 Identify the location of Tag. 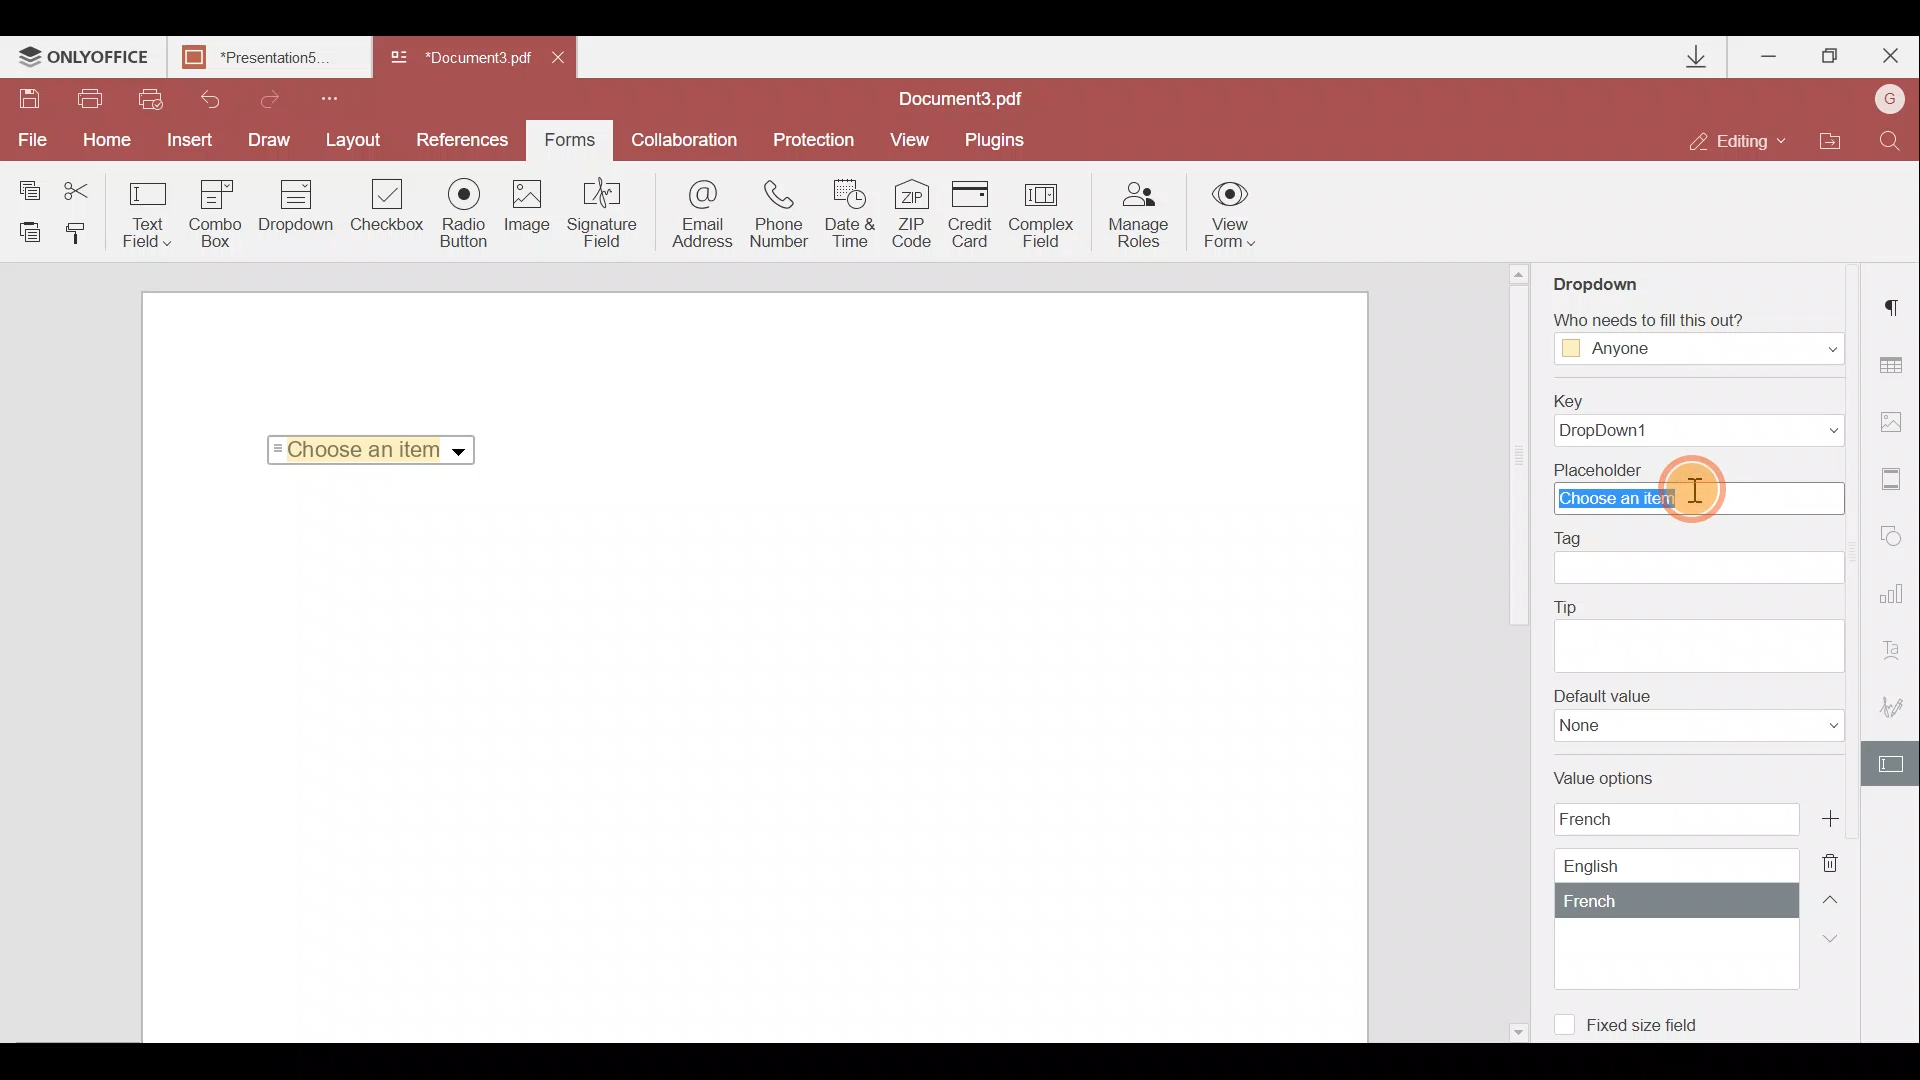
(1700, 557).